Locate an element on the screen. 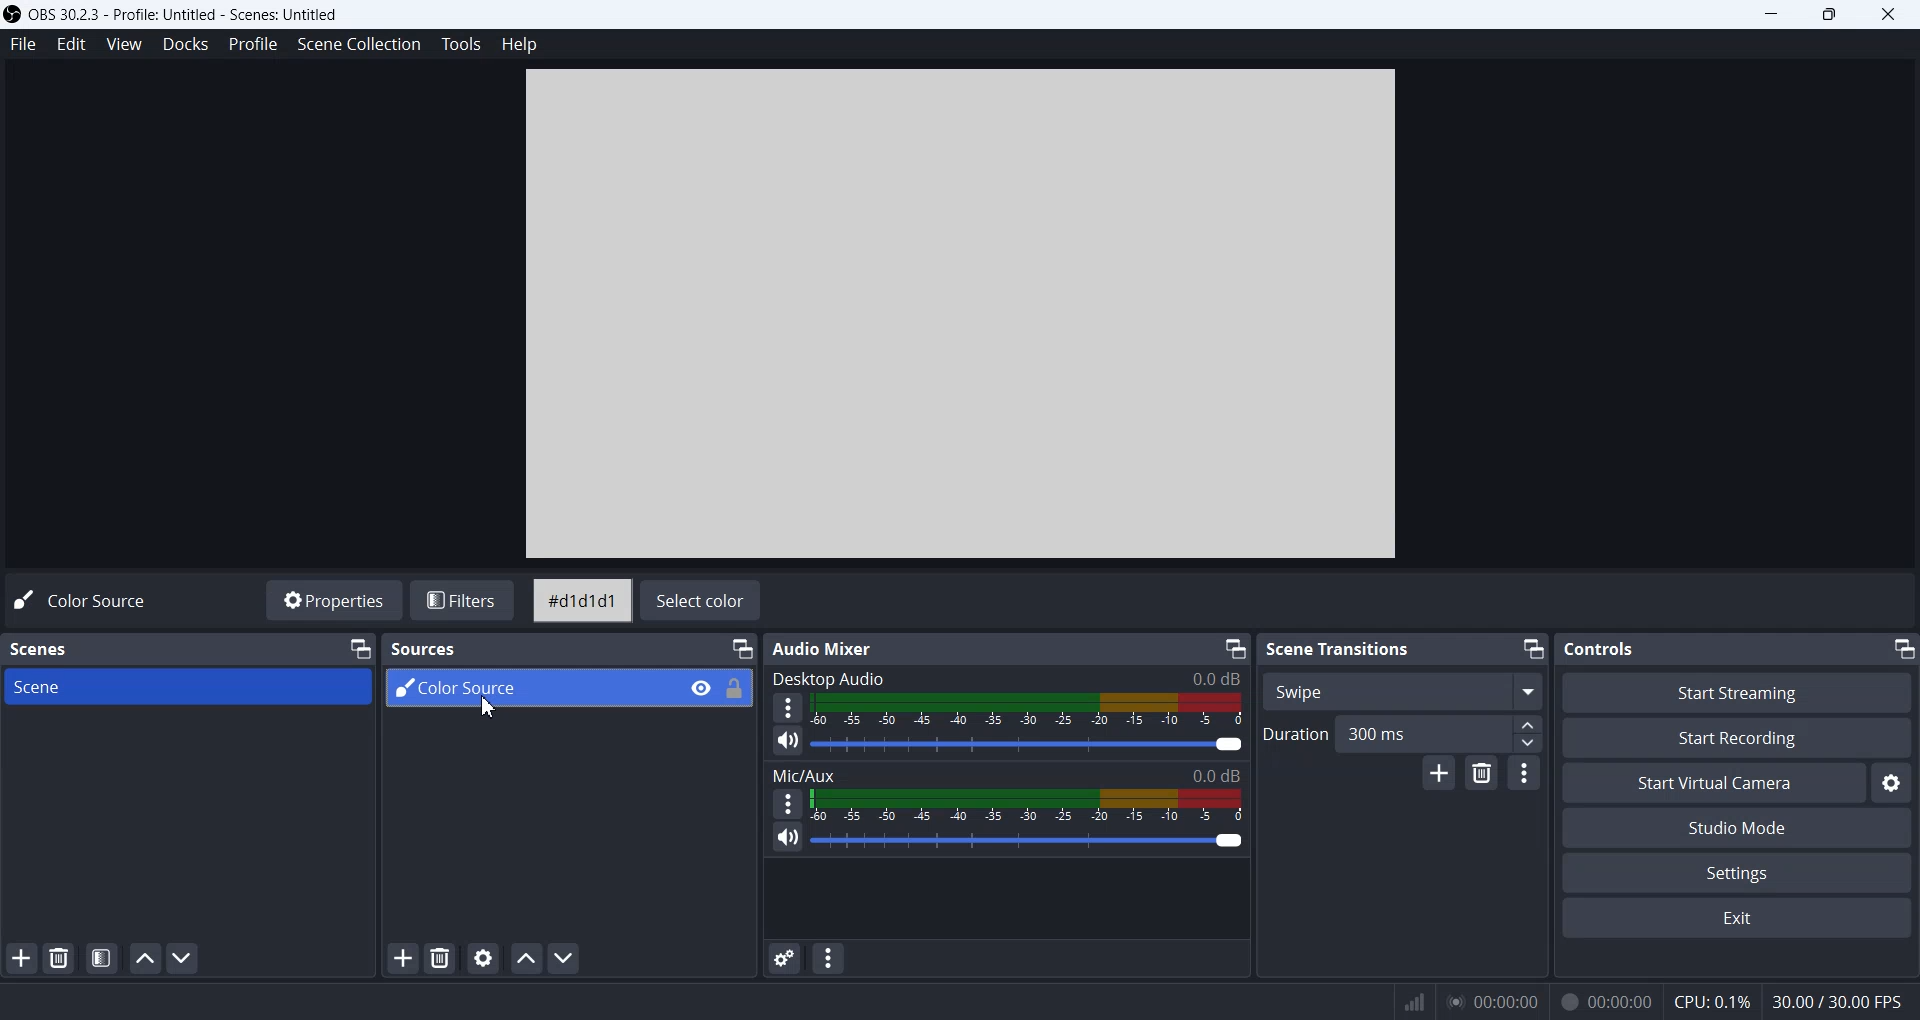 The width and height of the screenshot is (1920, 1020). Mute/ Unmute is located at coordinates (788, 742).